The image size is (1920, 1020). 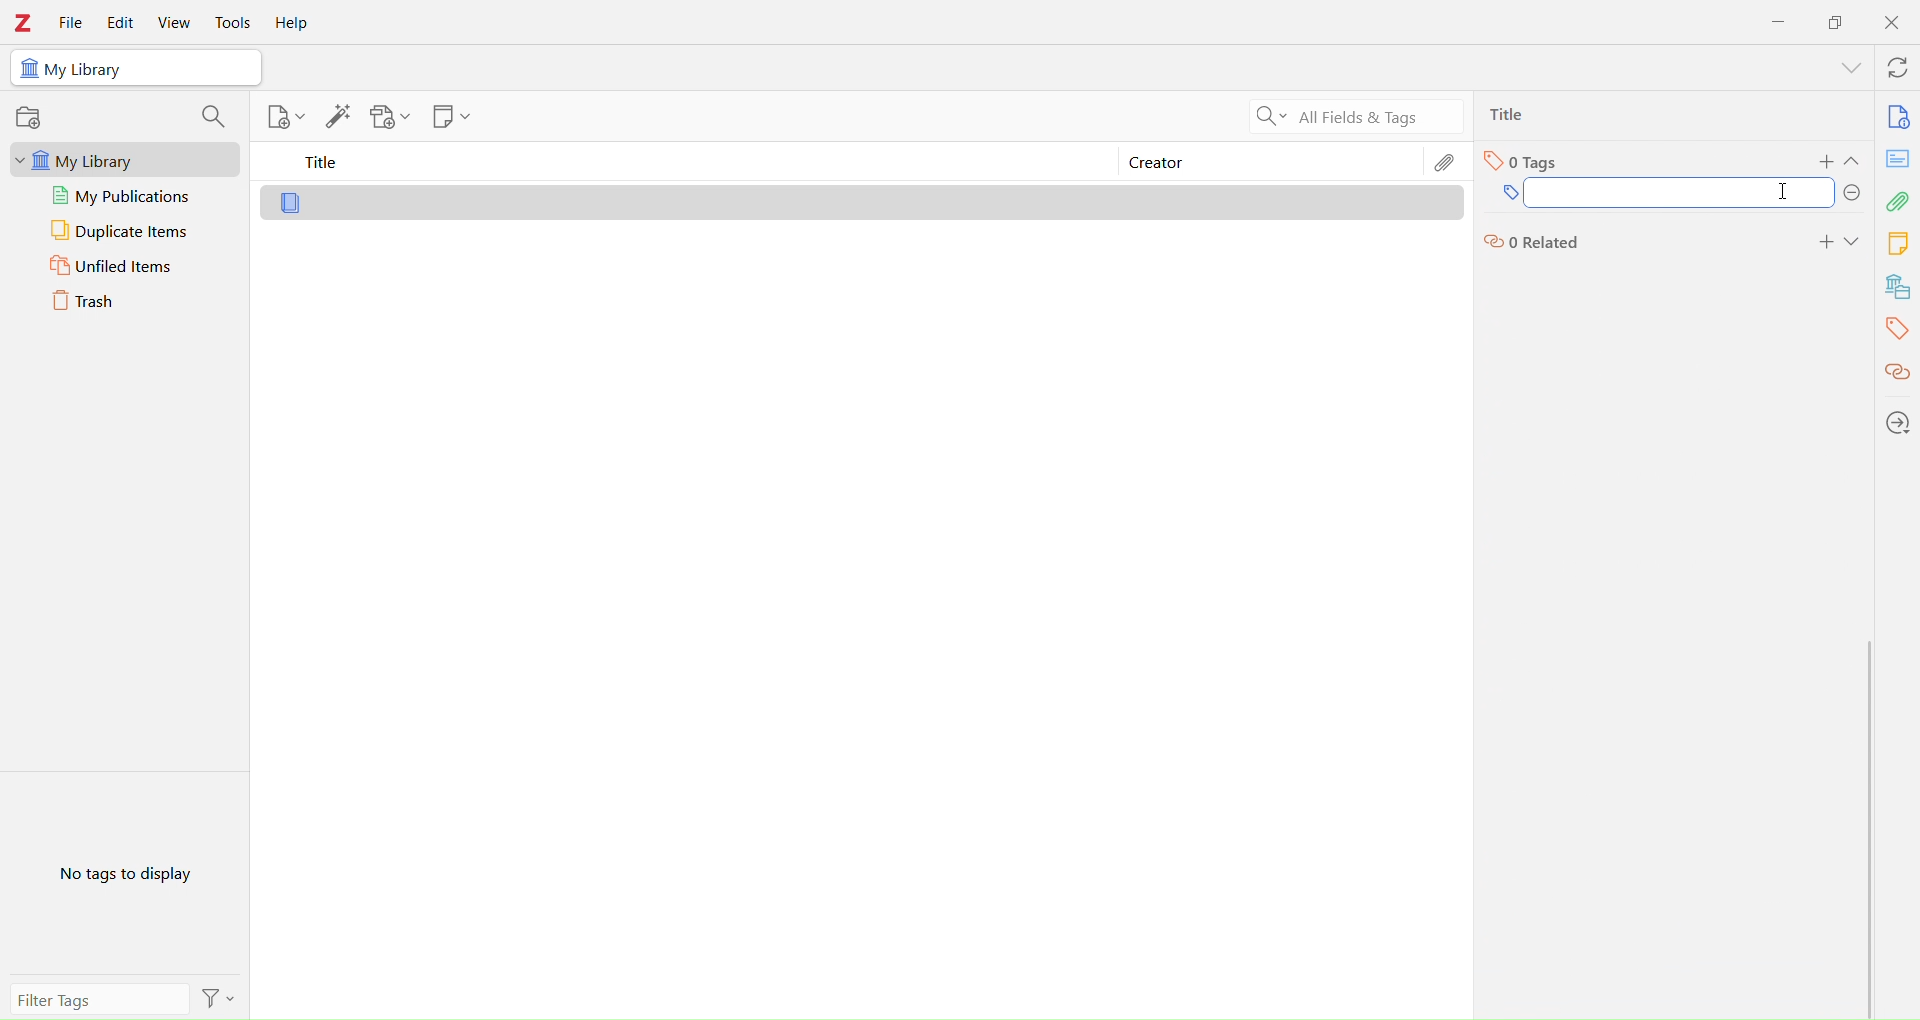 I want to click on Close, so click(x=1893, y=22).